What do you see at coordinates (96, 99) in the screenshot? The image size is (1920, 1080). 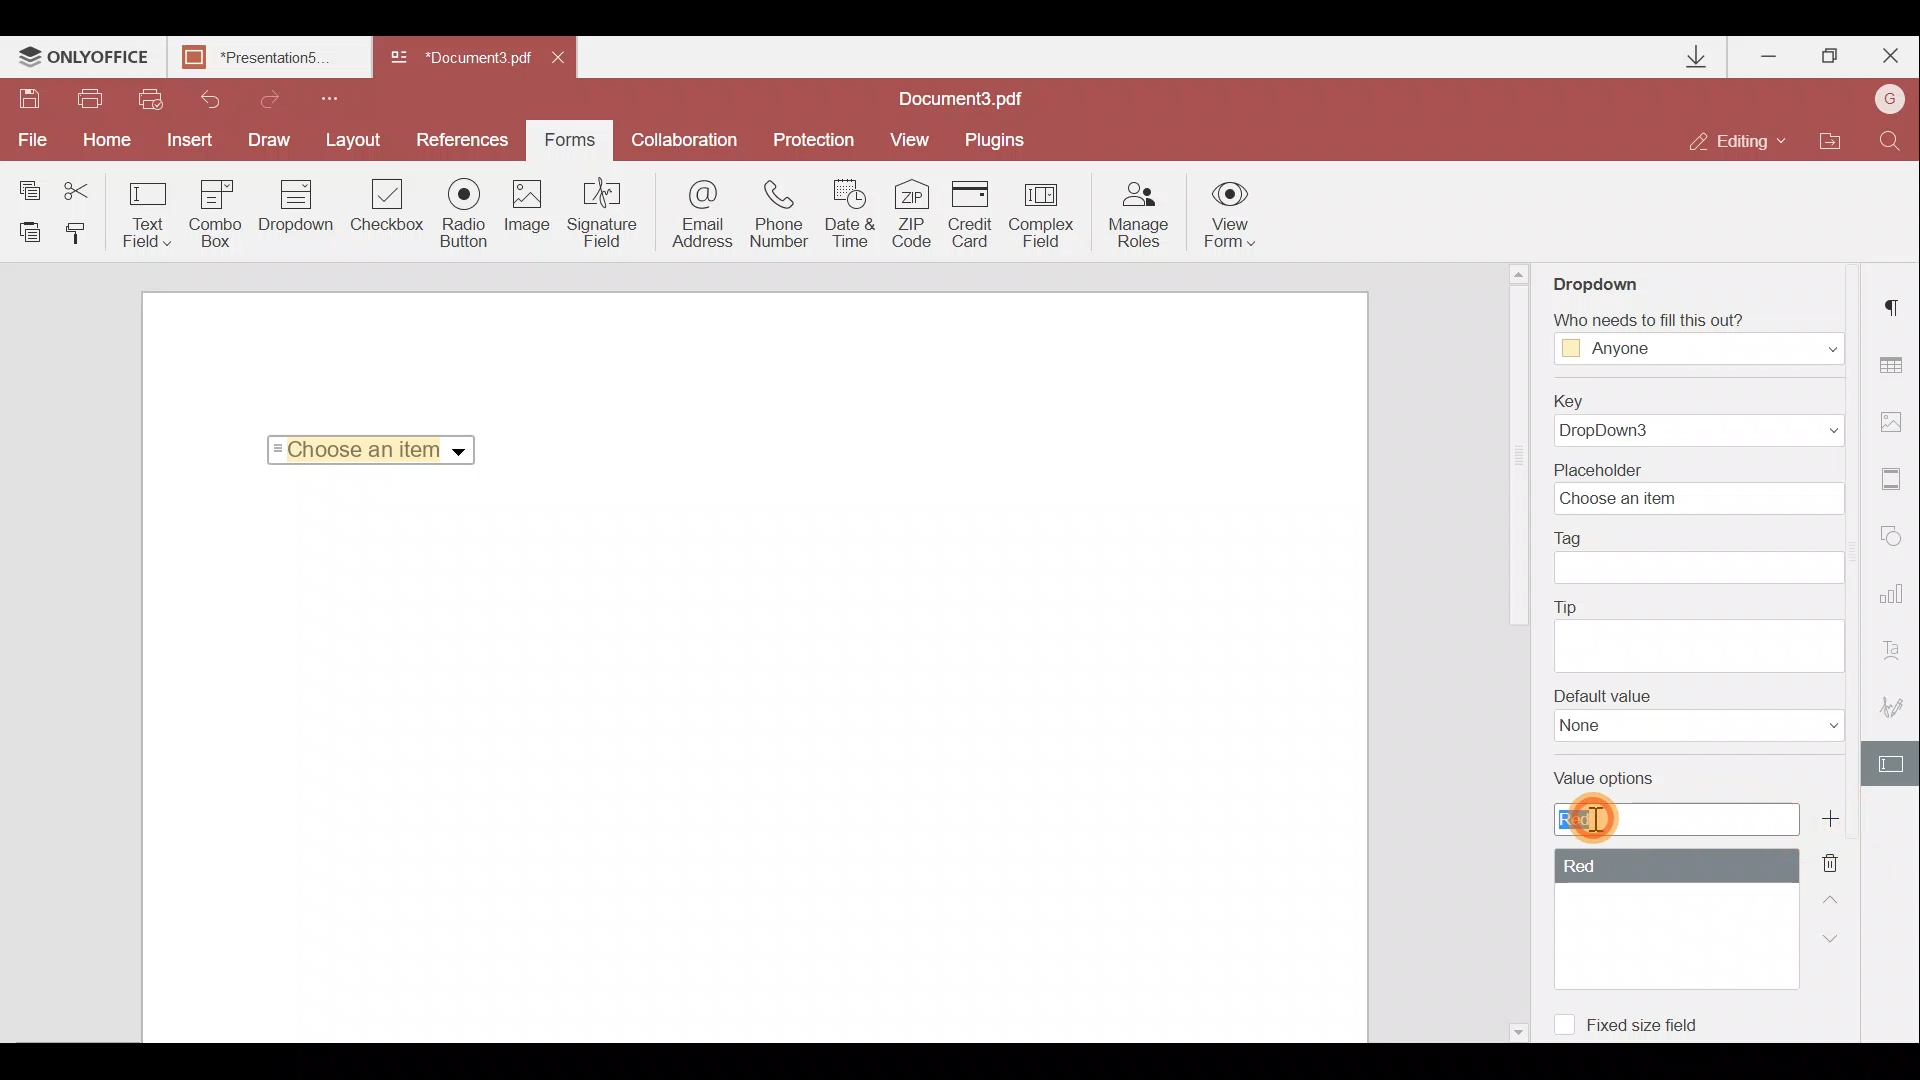 I see `Print file` at bounding box center [96, 99].